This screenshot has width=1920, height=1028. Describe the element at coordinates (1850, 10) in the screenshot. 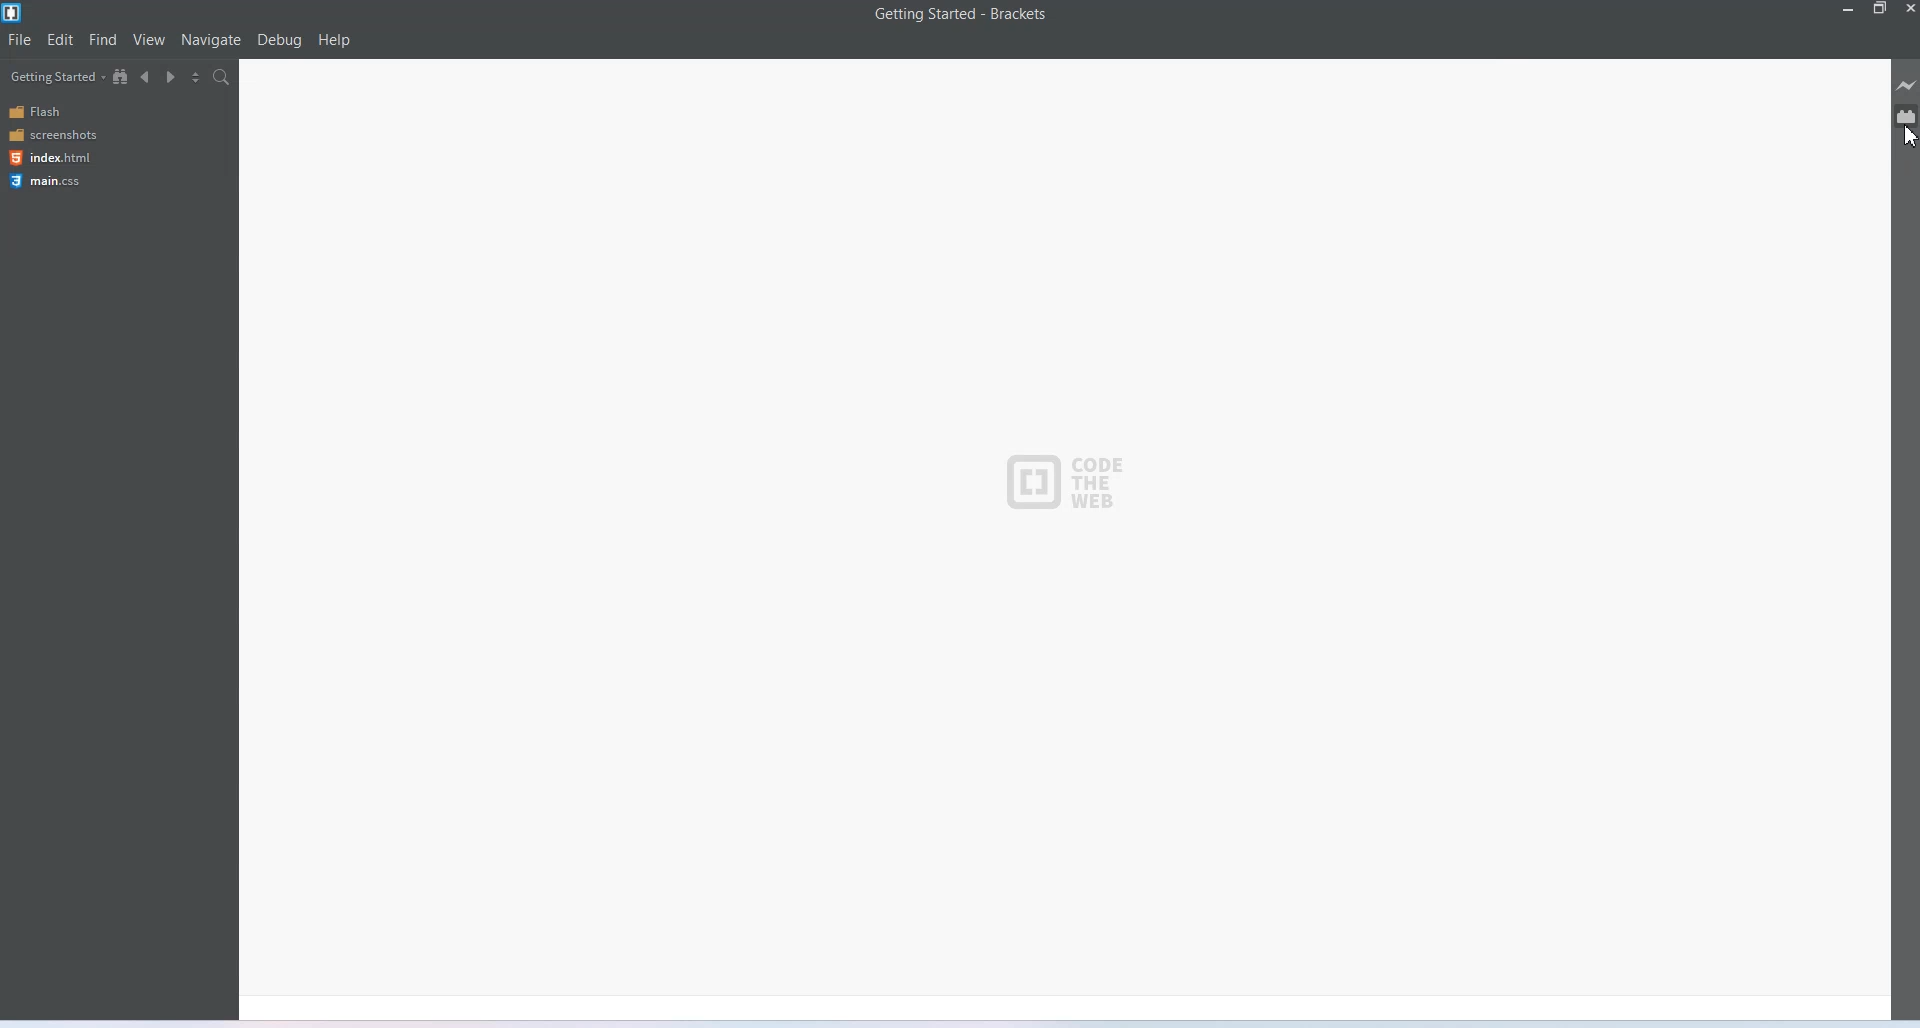

I see `Minimize` at that location.